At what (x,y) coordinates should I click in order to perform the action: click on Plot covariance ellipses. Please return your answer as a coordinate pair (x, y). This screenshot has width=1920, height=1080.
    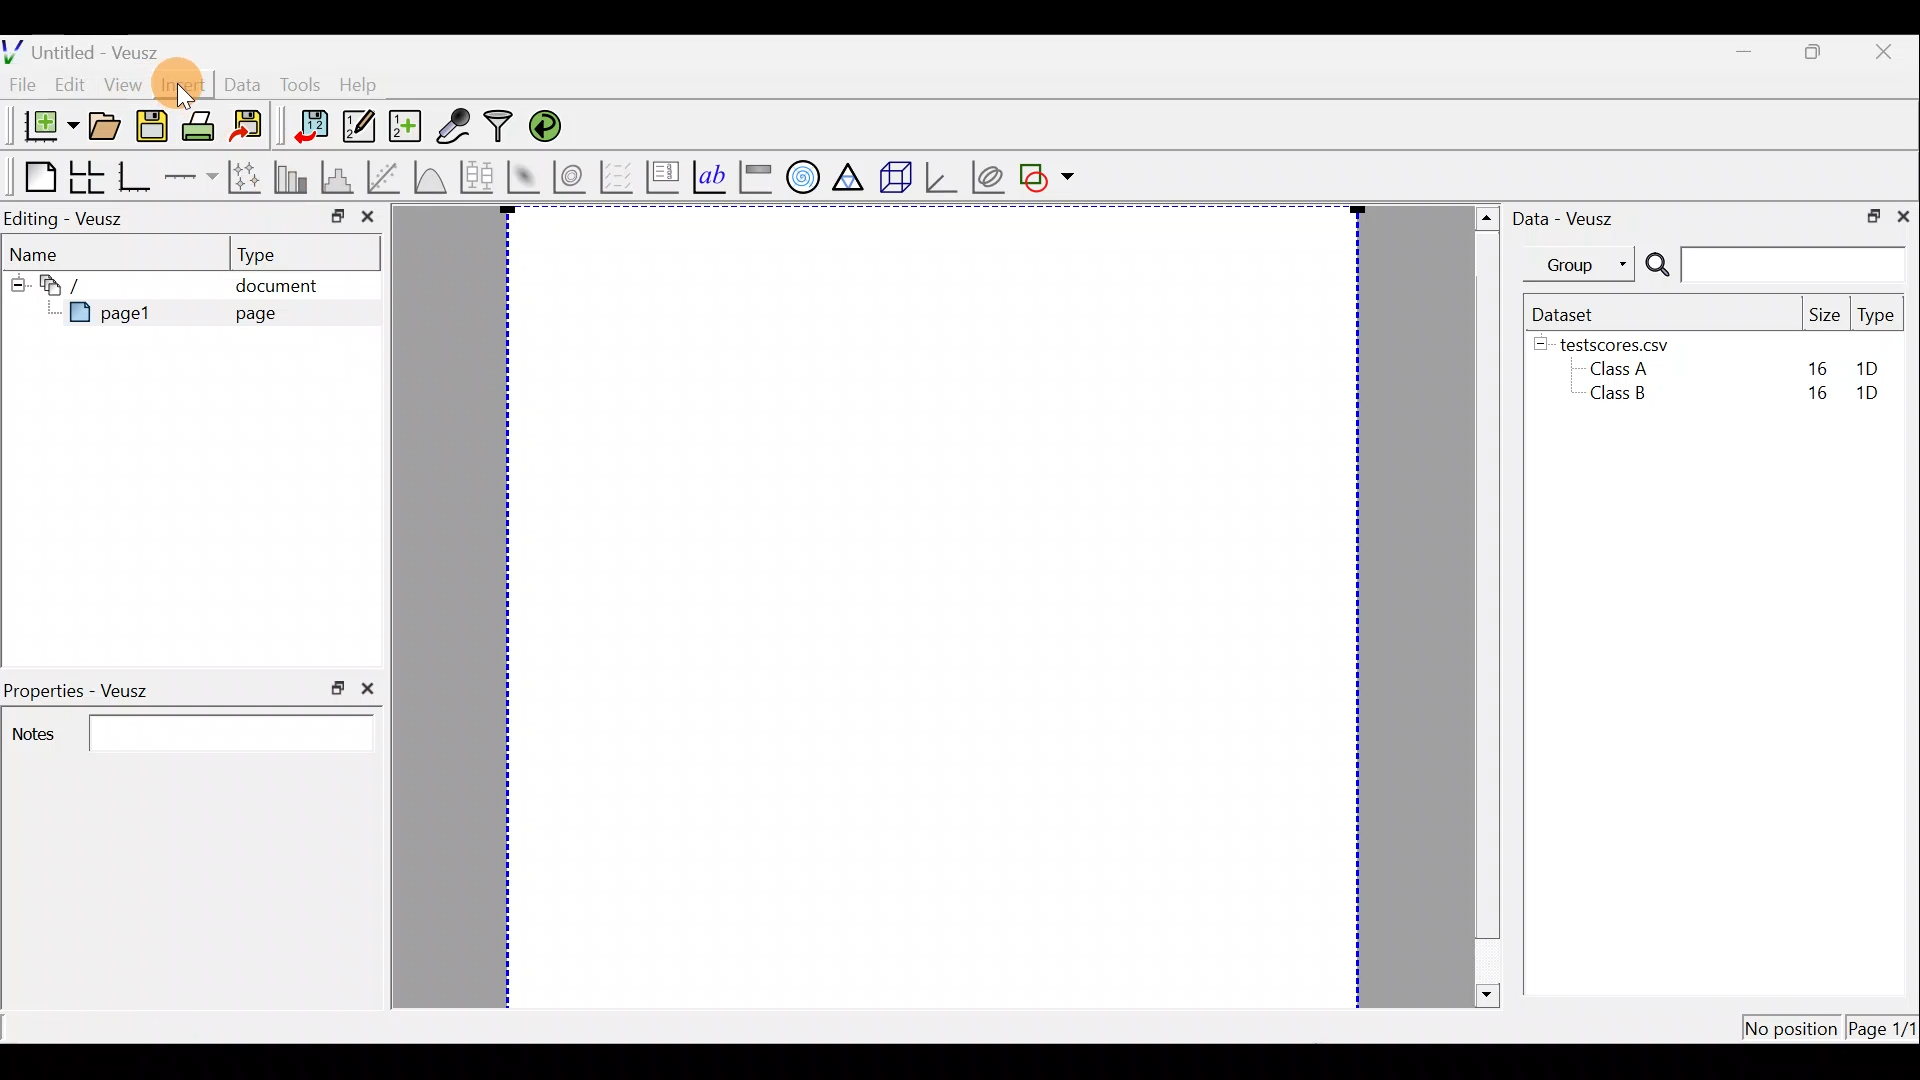
    Looking at the image, I should click on (988, 175).